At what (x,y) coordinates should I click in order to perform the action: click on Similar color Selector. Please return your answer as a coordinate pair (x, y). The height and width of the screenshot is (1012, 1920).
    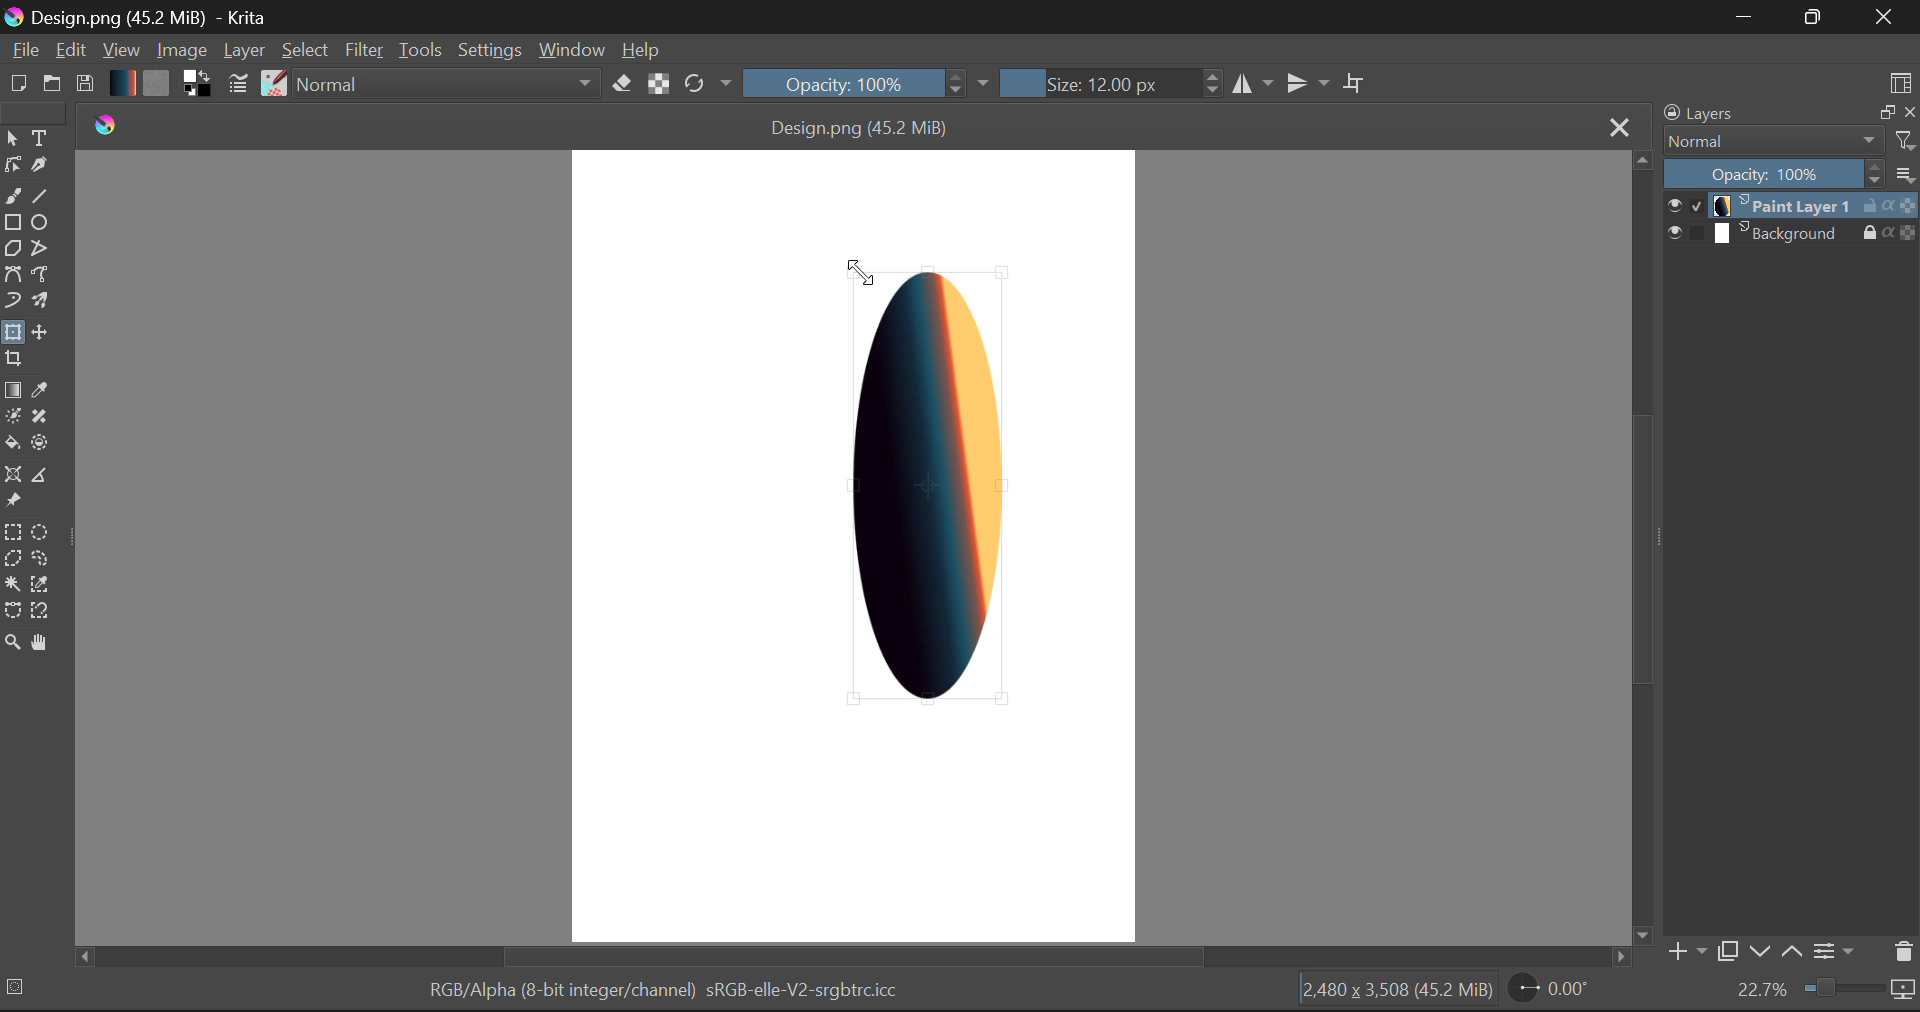
    Looking at the image, I should click on (41, 585).